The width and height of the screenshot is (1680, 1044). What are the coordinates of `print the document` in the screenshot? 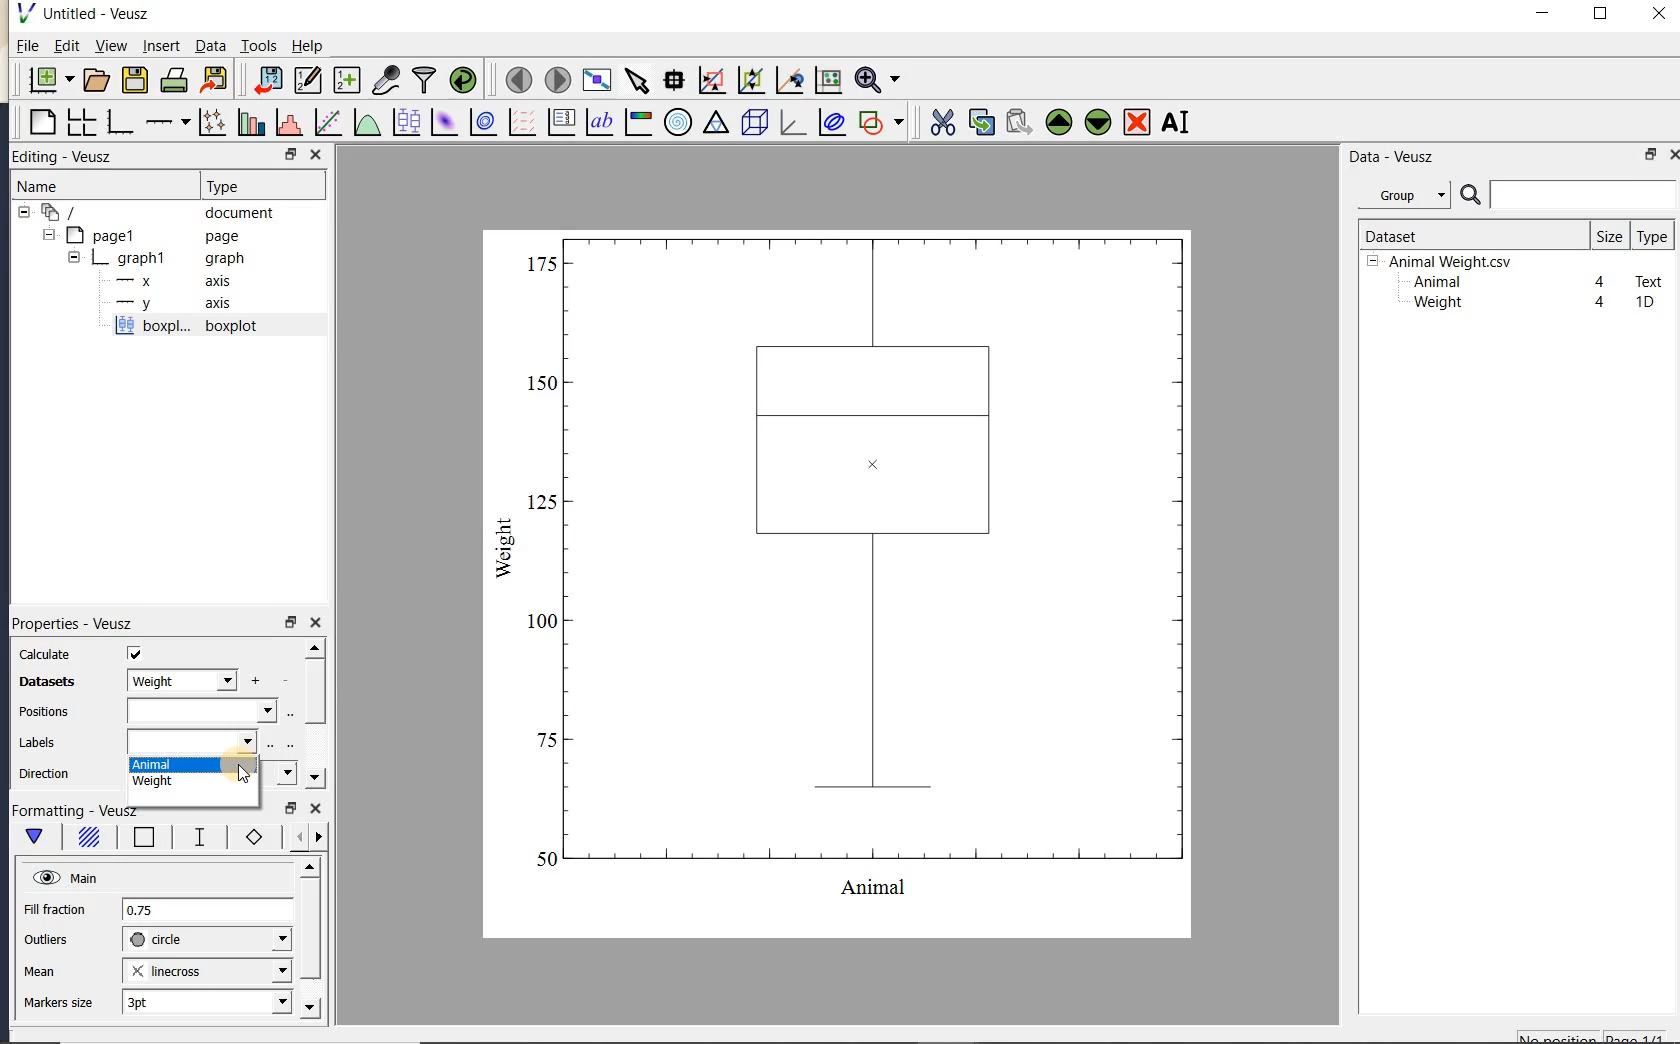 It's located at (174, 80).